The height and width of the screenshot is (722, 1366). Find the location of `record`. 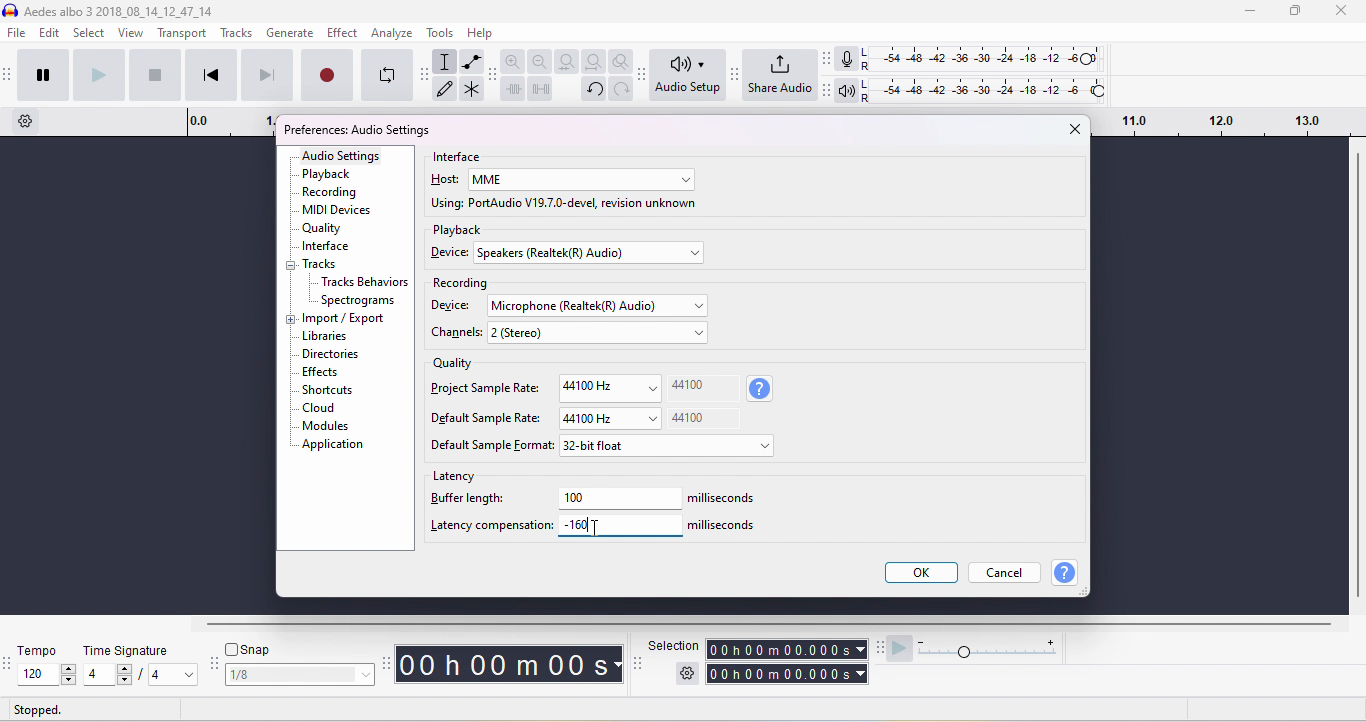

record is located at coordinates (326, 73).